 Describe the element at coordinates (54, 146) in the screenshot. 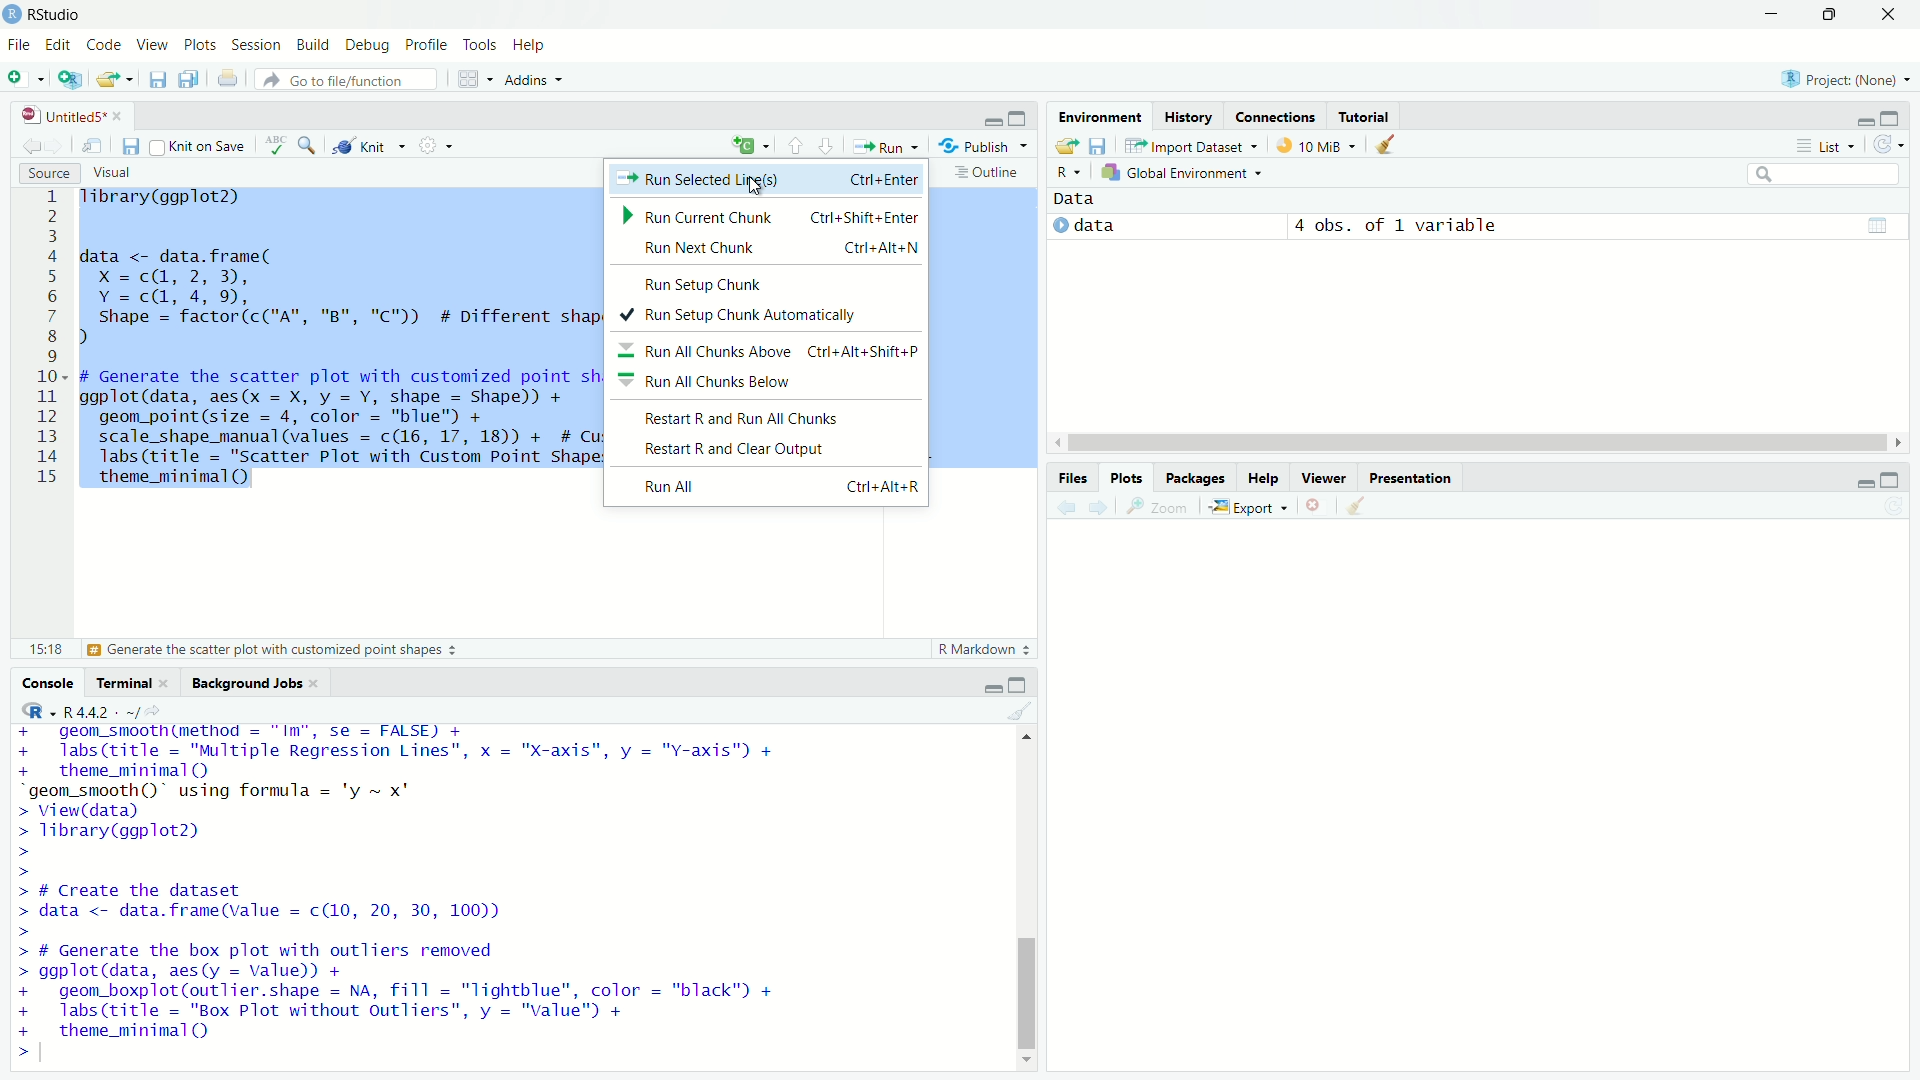

I see `Go forward to next source location` at that location.